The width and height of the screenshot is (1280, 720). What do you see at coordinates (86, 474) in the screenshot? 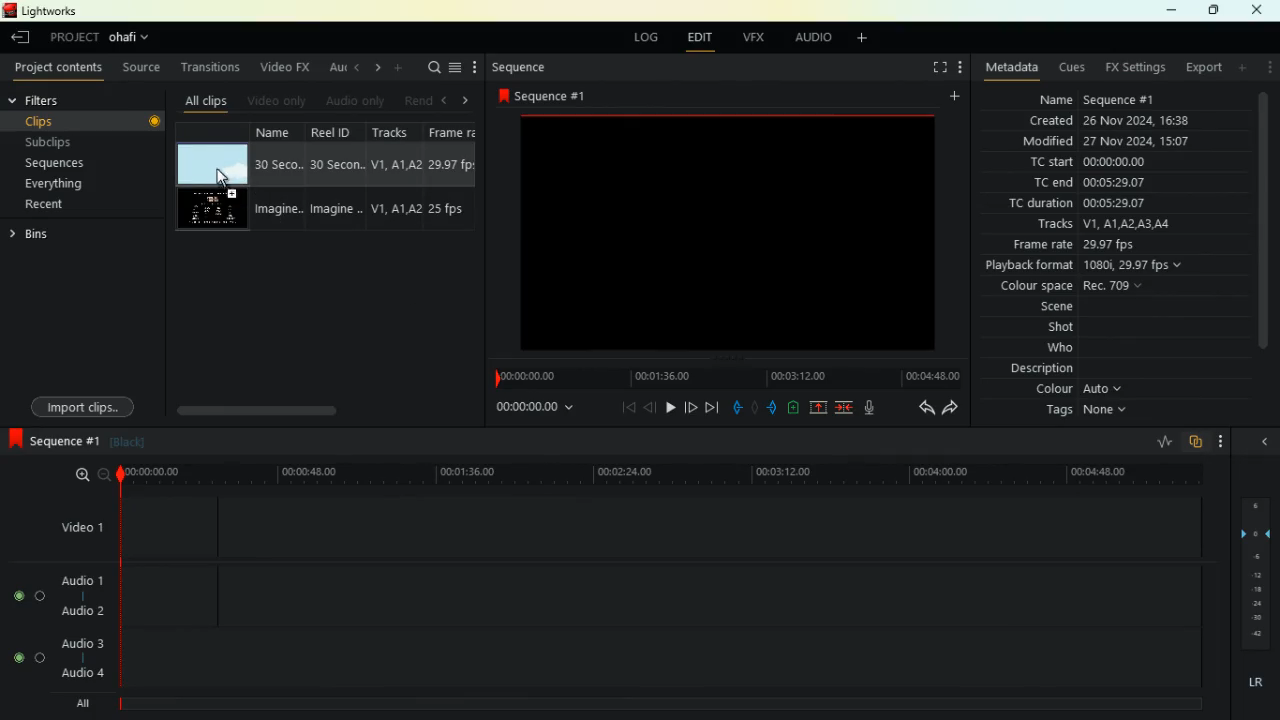
I see `zoom` at bounding box center [86, 474].